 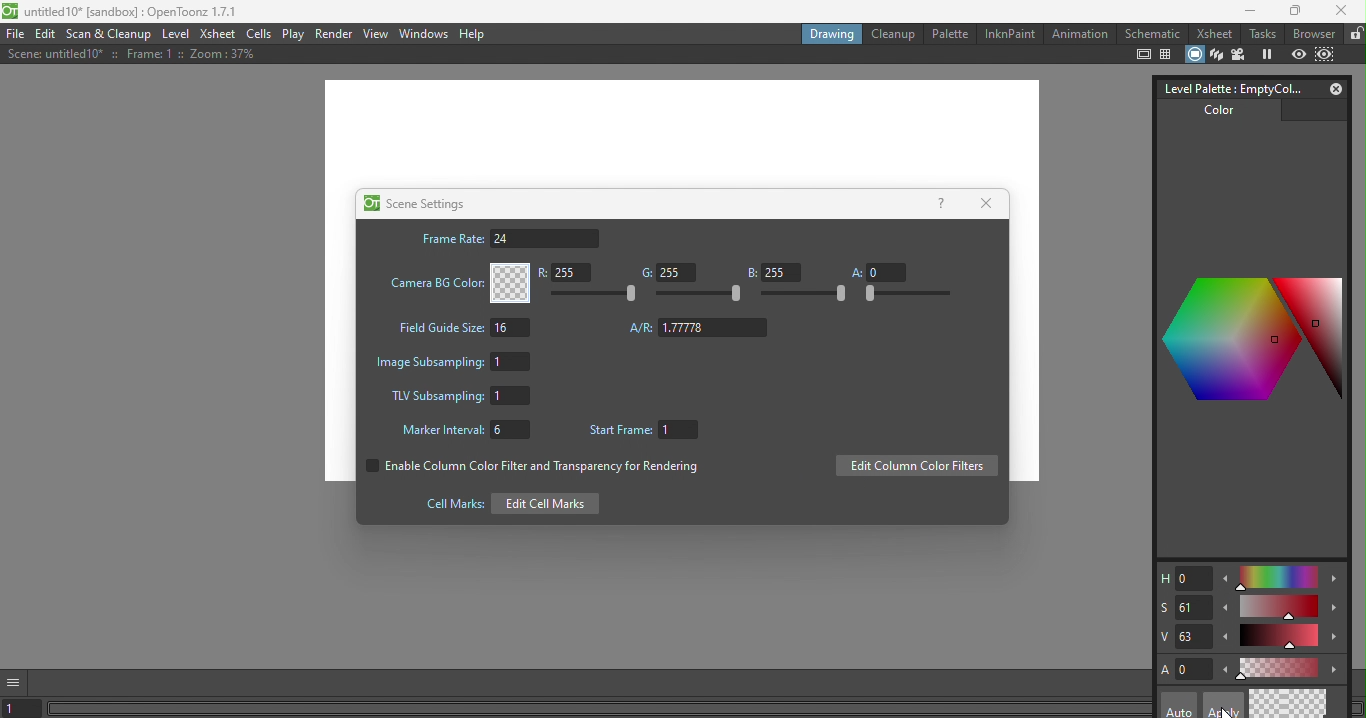 What do you see at coordinates (1226, 711) in the screenshot?
I see `cursor` at bounding box center [1226, 711].